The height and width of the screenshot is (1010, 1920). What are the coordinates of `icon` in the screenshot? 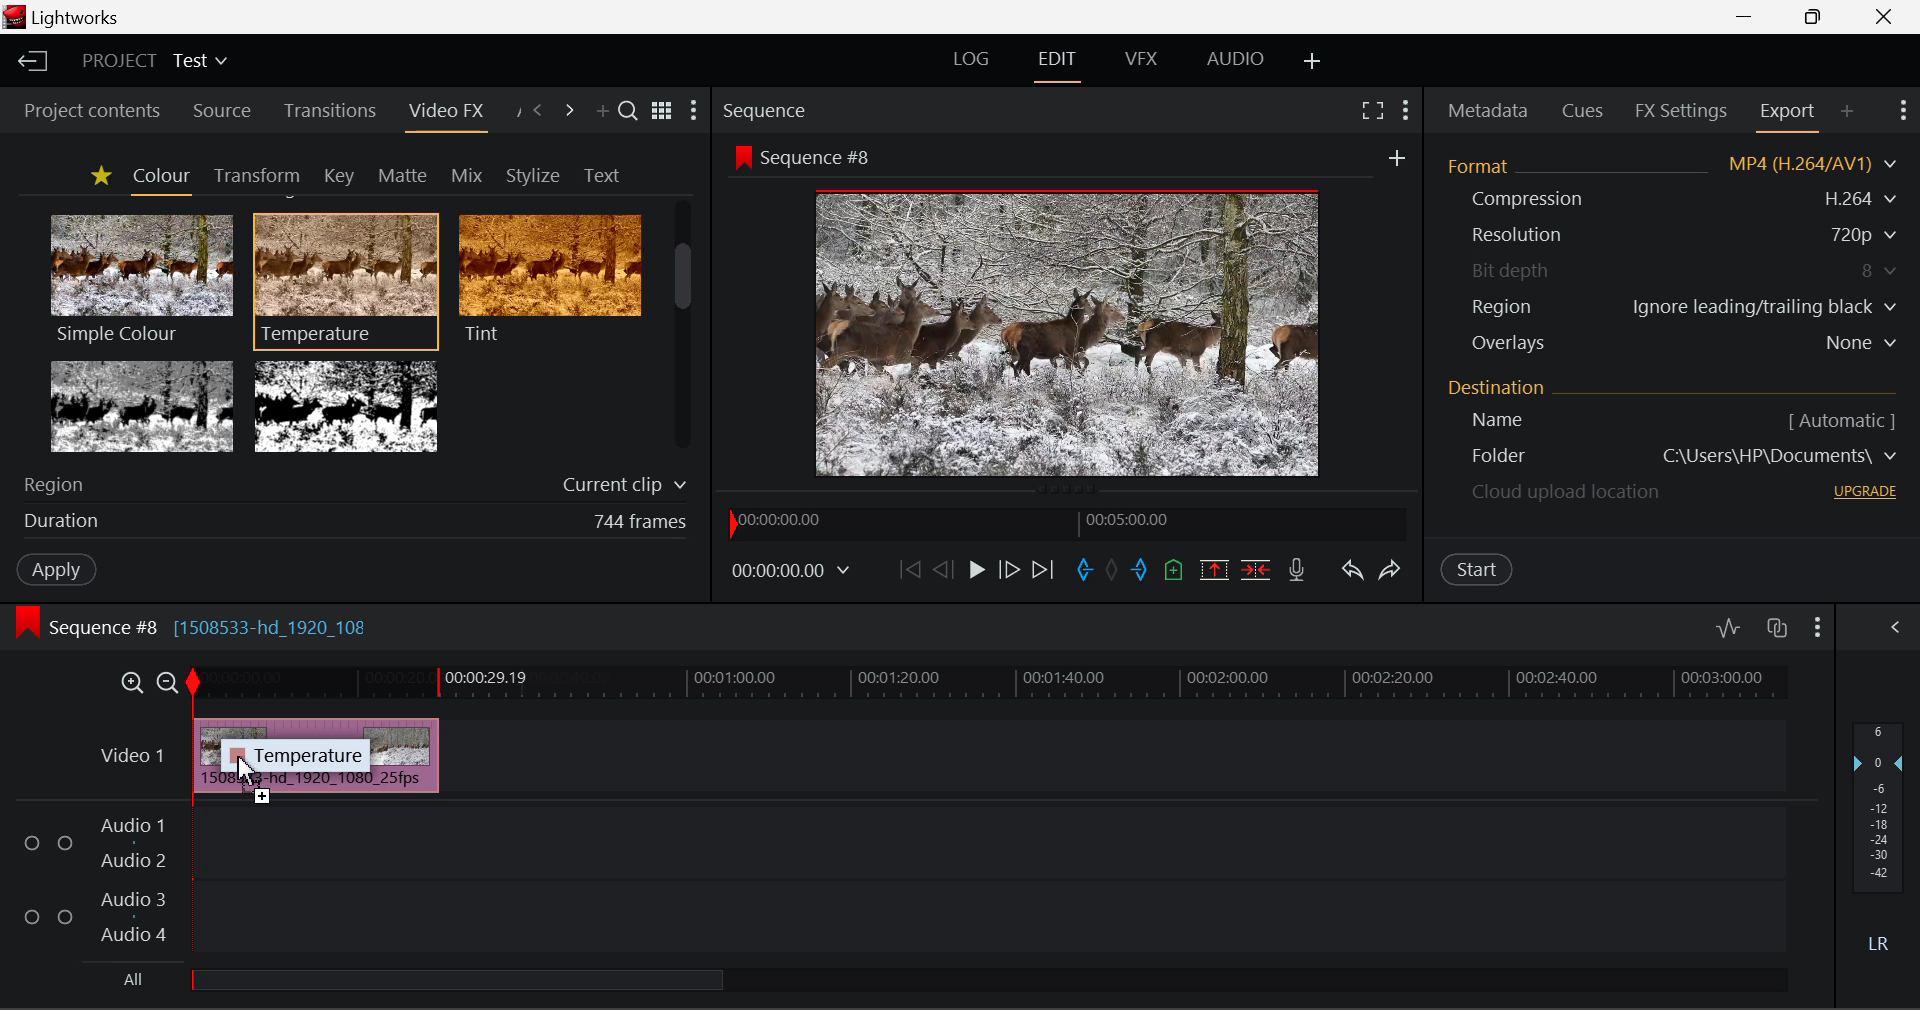 It's located at (742, 157).